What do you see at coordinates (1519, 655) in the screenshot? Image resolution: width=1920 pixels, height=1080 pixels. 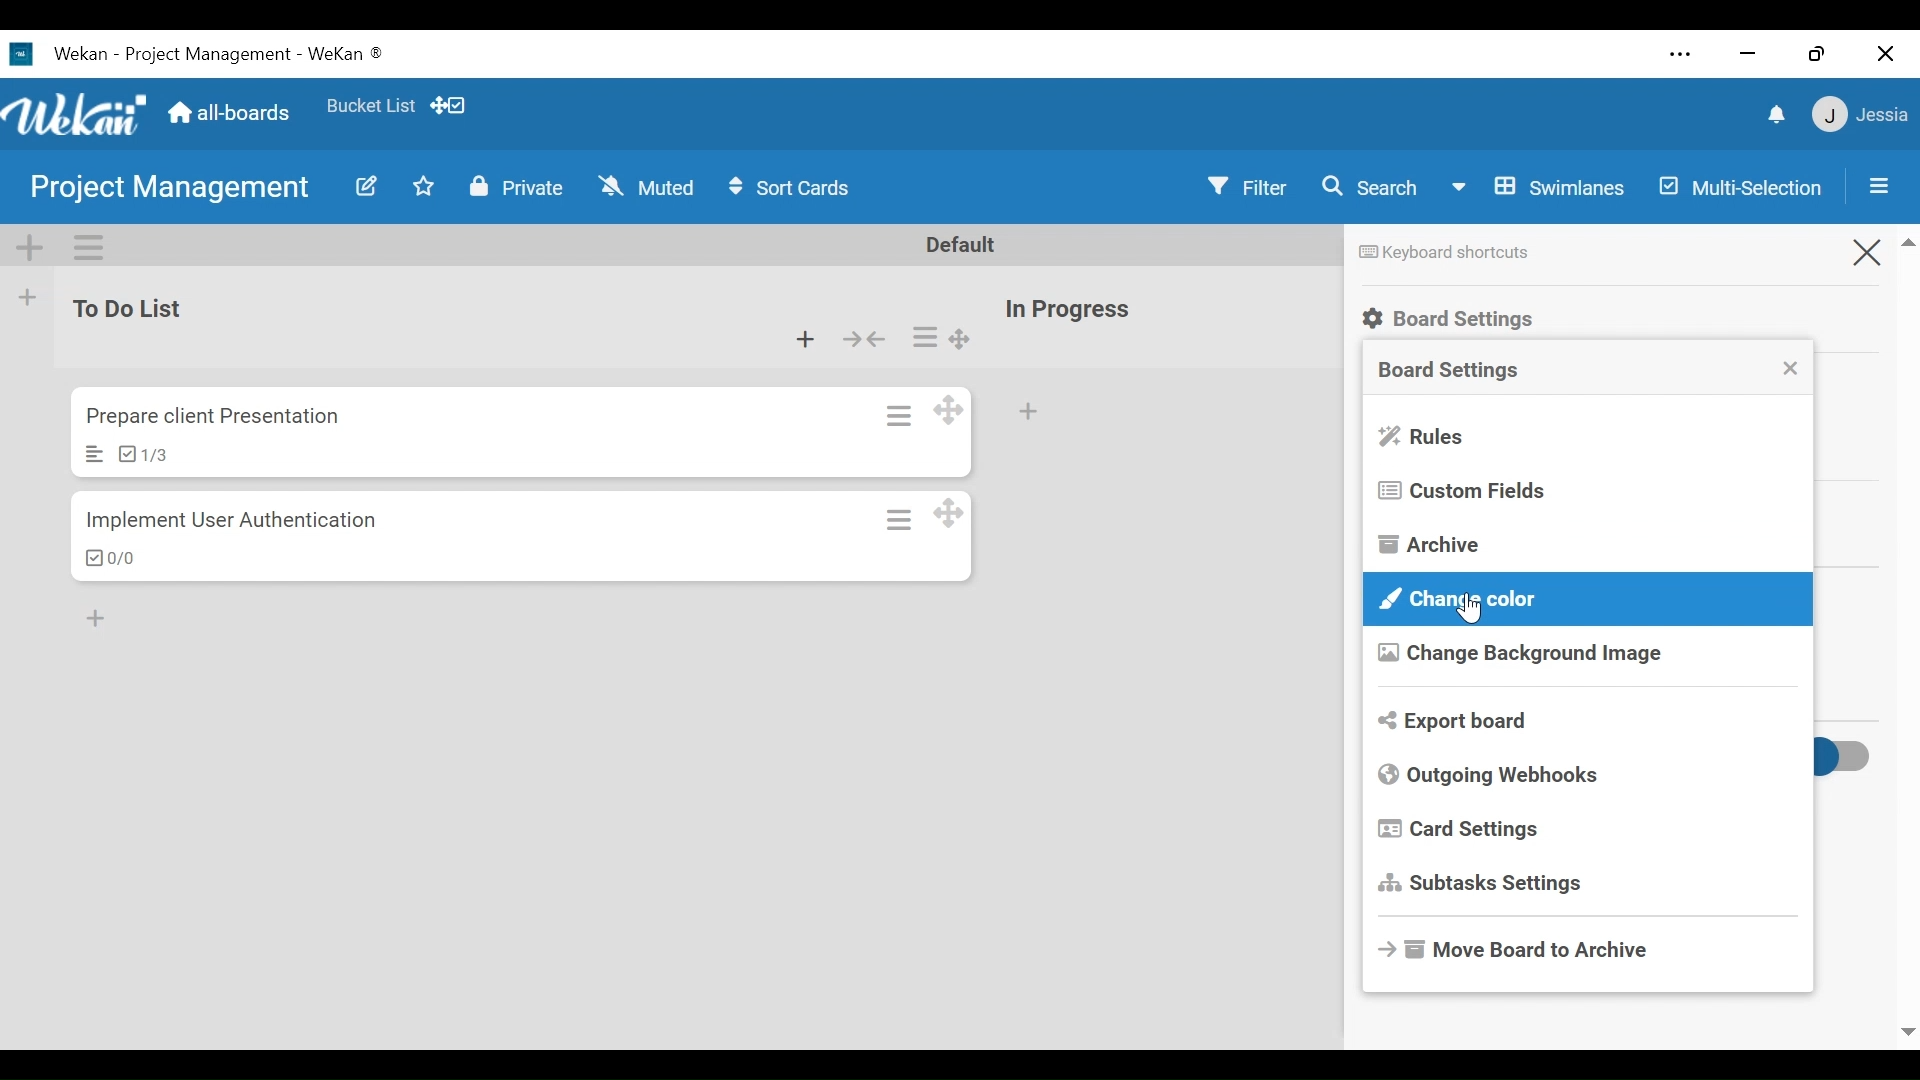 I see `Change background image` at bounding box center [1519, 655].